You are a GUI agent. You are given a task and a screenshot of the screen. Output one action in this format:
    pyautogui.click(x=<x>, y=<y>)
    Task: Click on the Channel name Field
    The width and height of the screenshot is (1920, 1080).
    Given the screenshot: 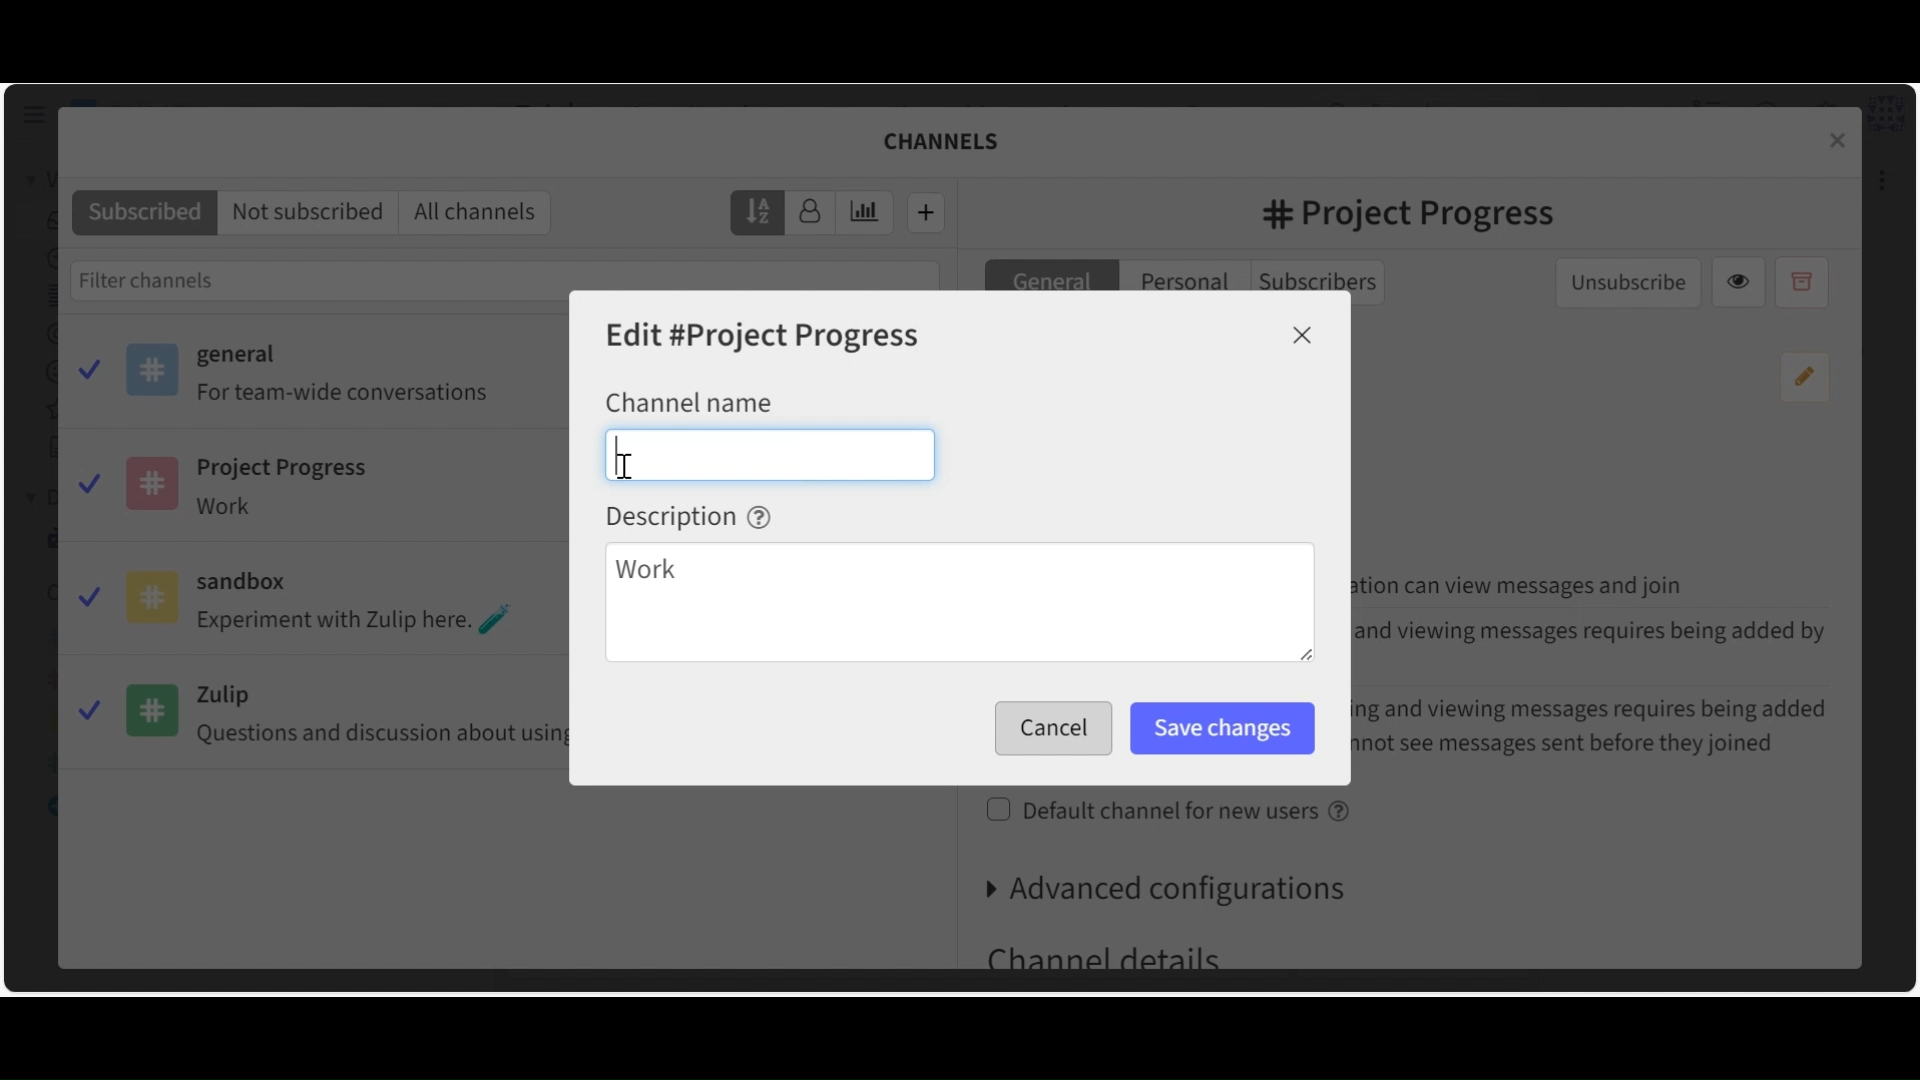 What is the action you would take?
    pyautogui.click(x=770, y=454)
    